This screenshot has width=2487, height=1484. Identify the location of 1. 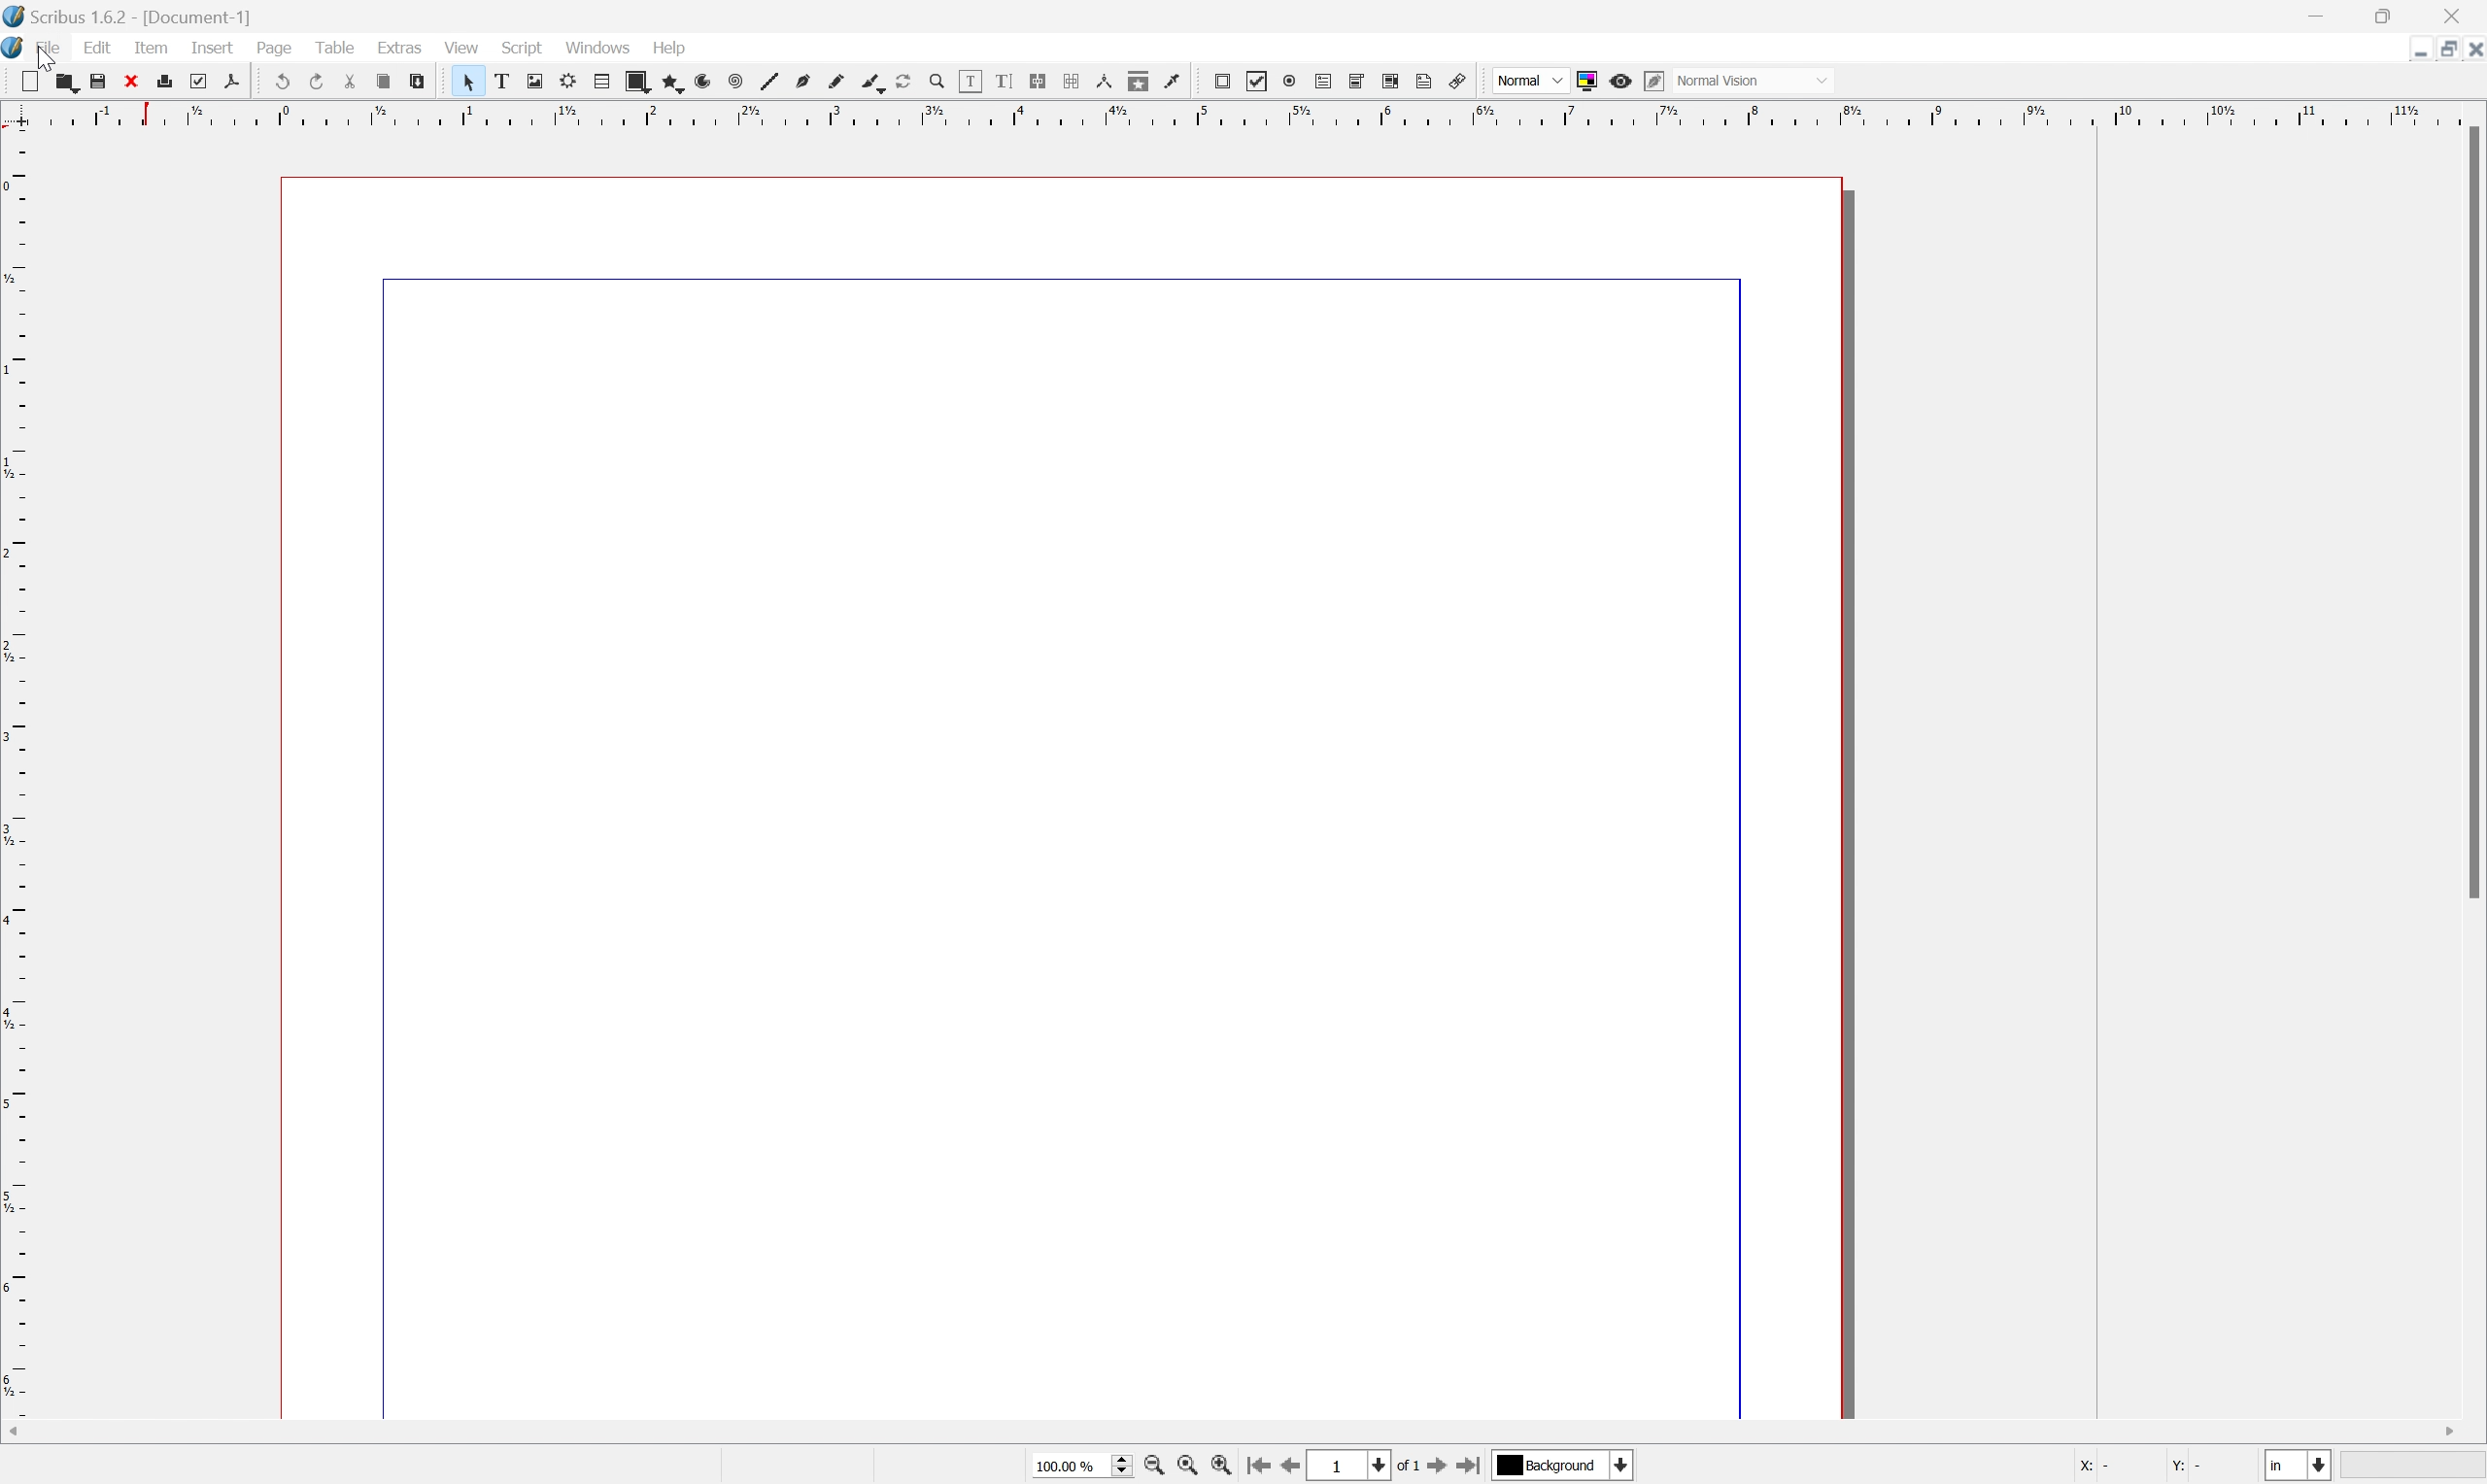
(1351, 1465).